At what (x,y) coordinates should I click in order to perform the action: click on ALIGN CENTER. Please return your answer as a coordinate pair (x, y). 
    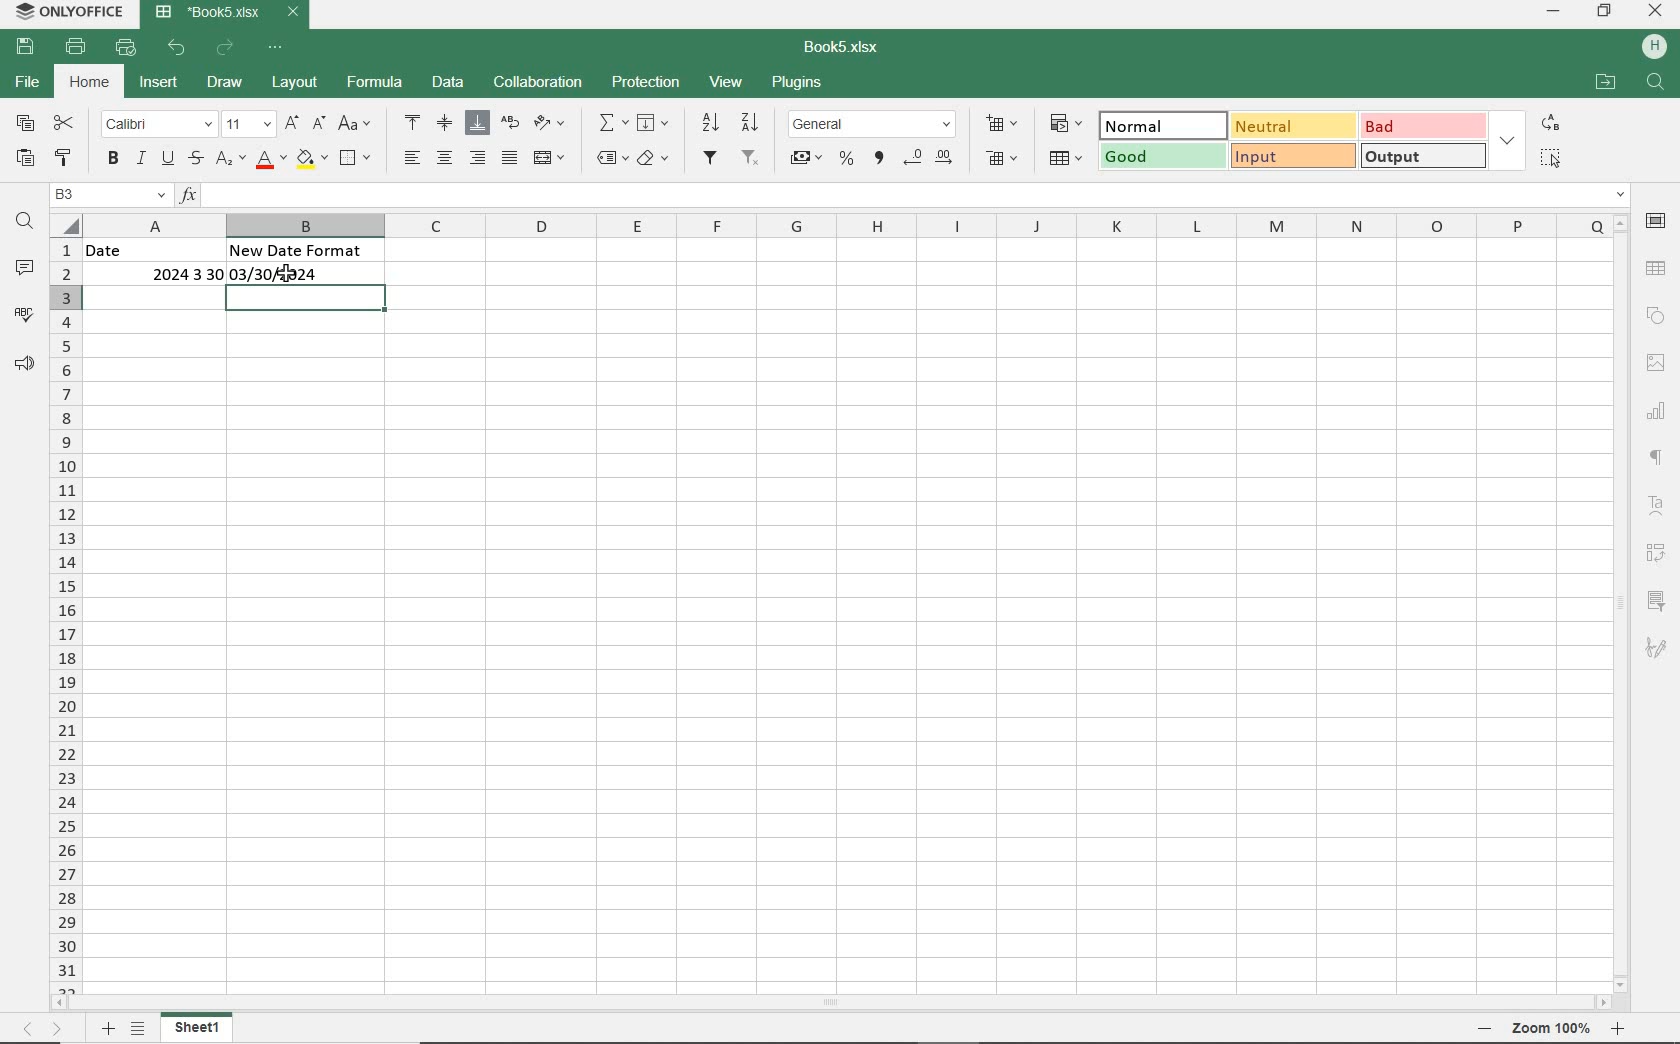
    Looking at the image, I should click on (445, 159).